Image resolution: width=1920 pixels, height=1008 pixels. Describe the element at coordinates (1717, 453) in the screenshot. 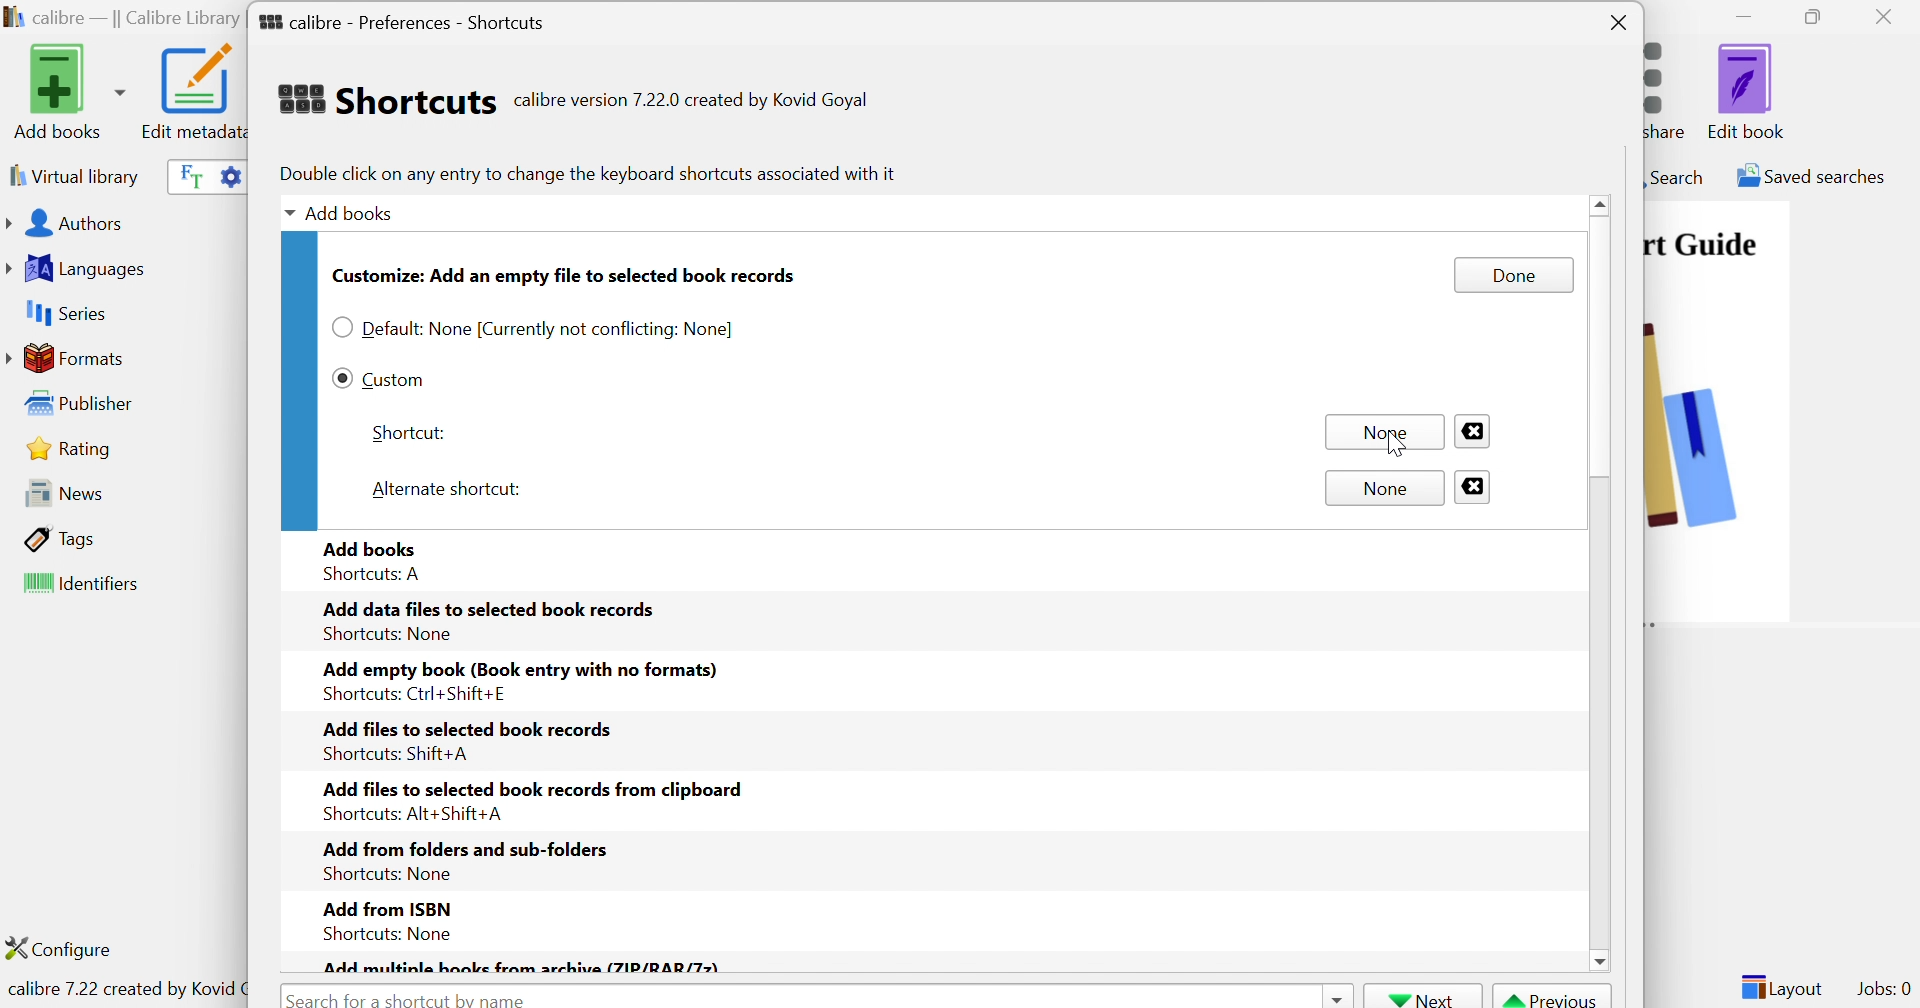

I see `image` at that location.